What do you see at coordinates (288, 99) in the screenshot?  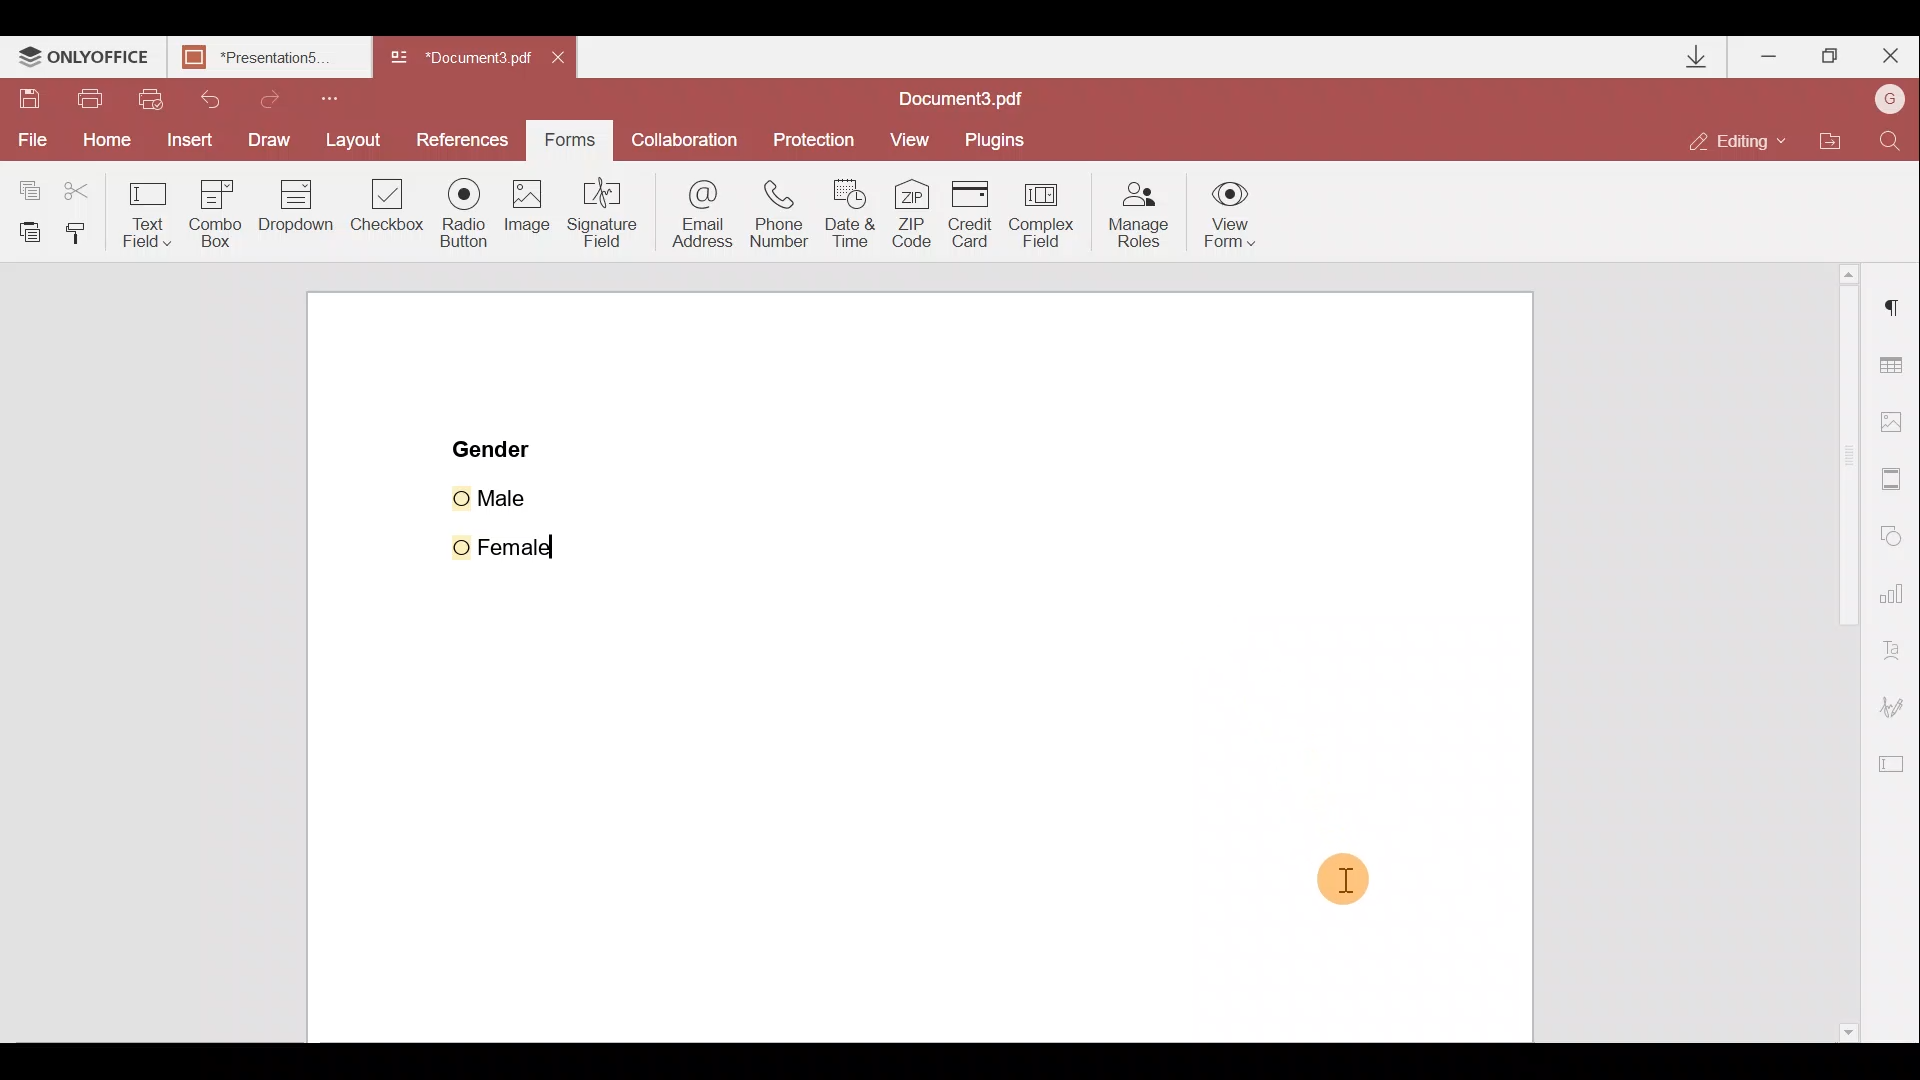 I see `Redo` at bounding box center [288, 99].